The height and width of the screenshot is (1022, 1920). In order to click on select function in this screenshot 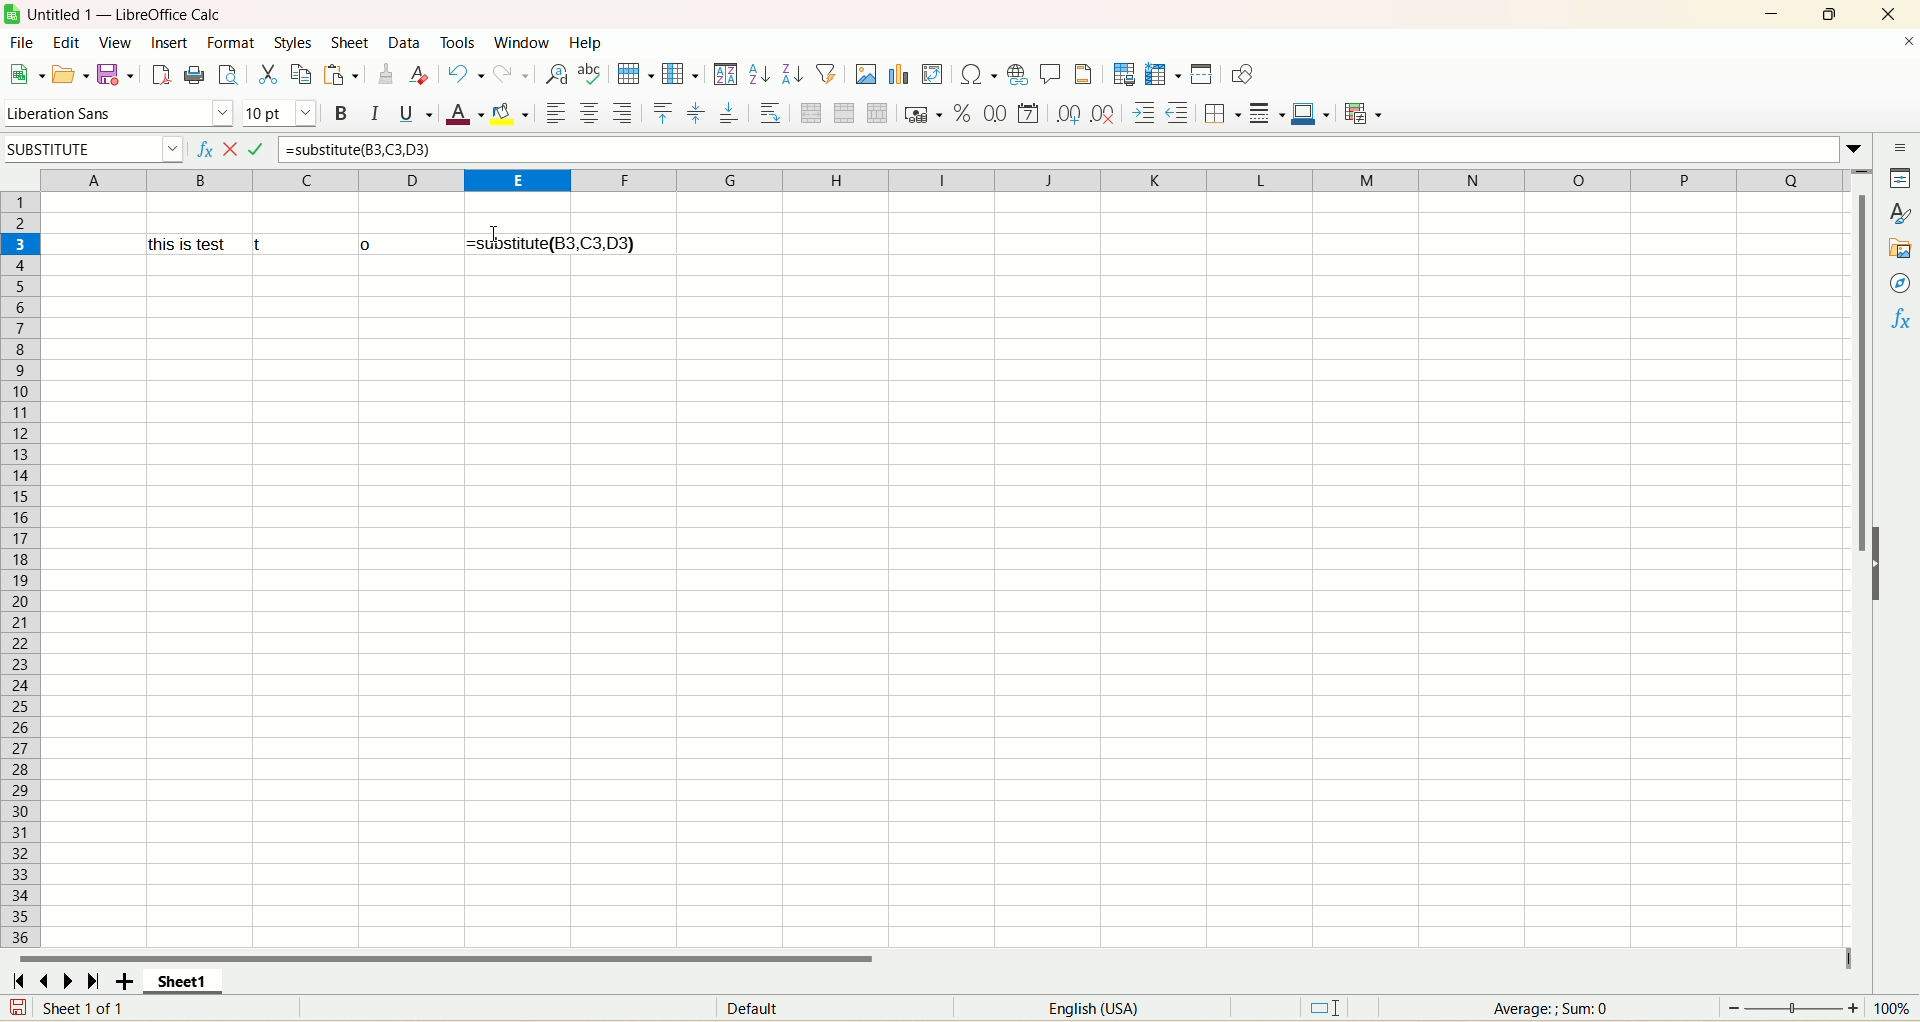, I will do `click(236, 152)`.